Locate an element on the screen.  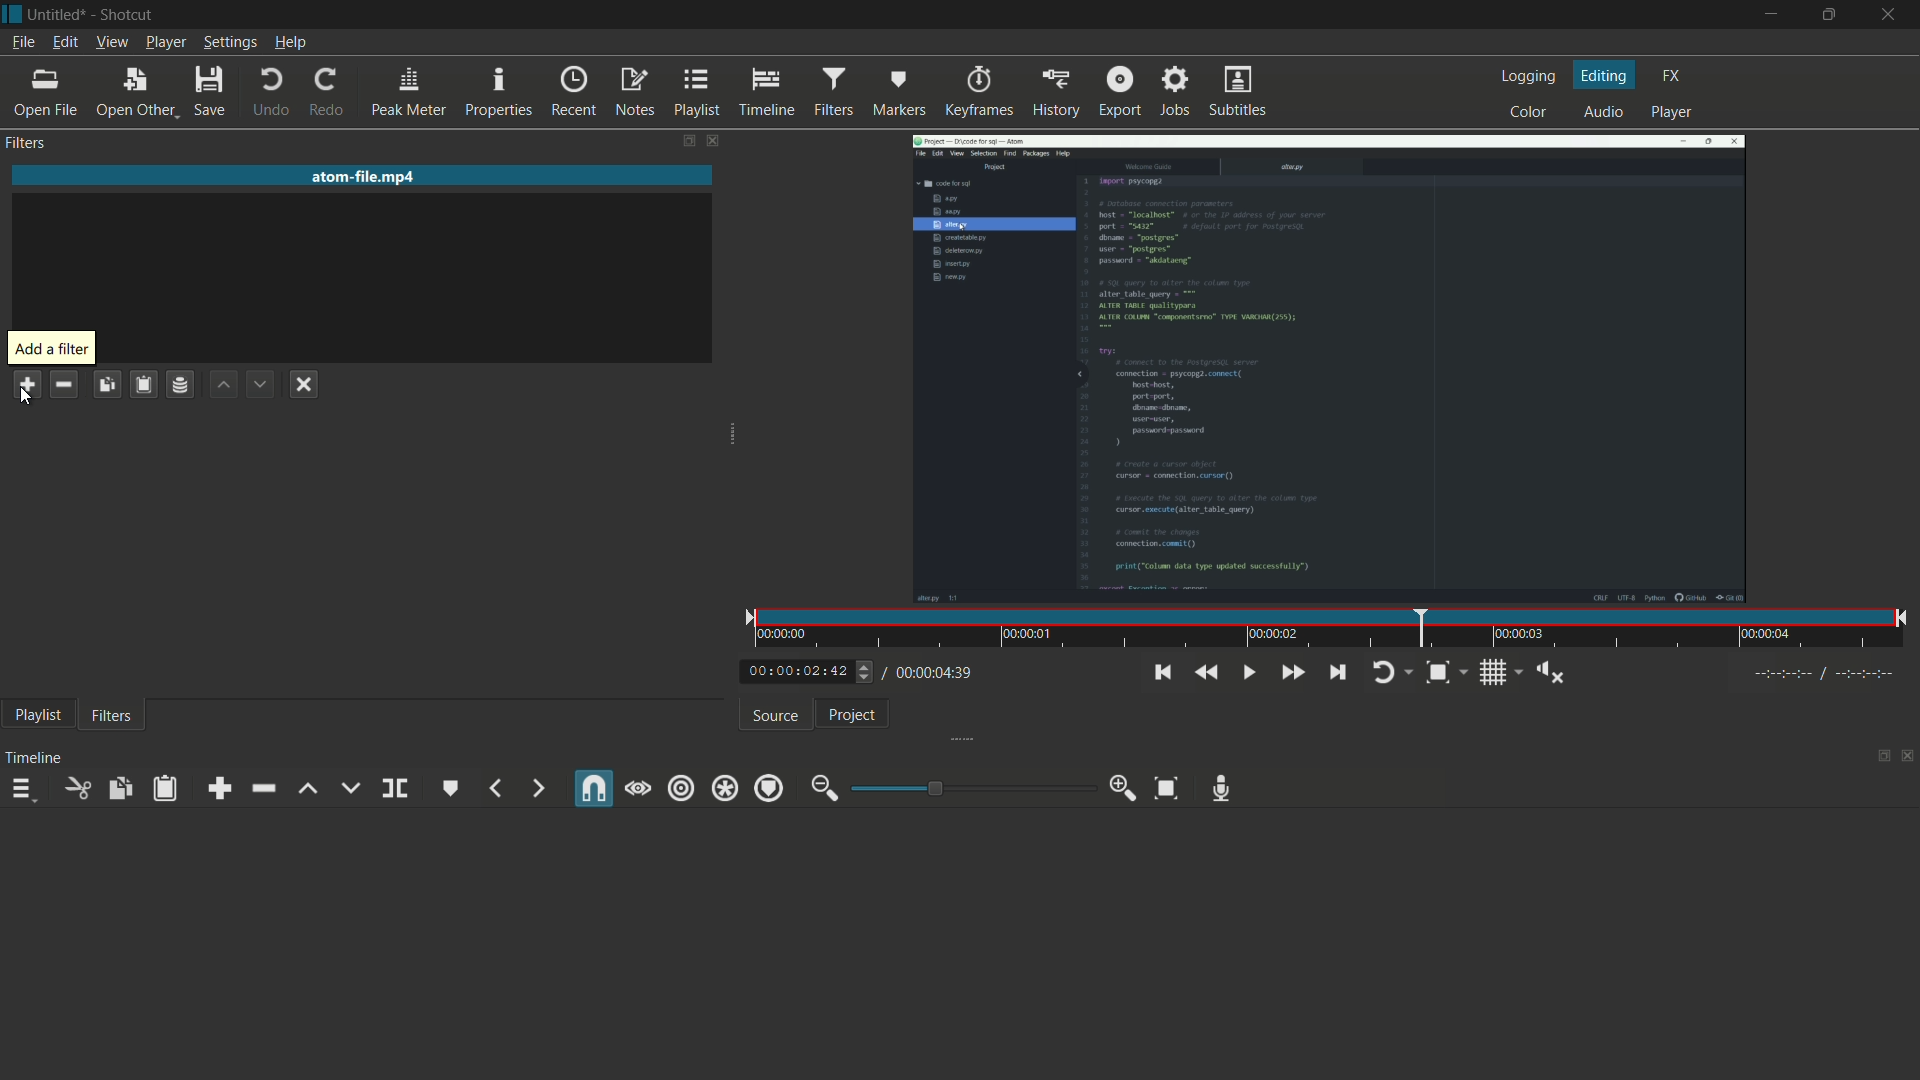
quickly play backward is located at coordinates (1202, 672).